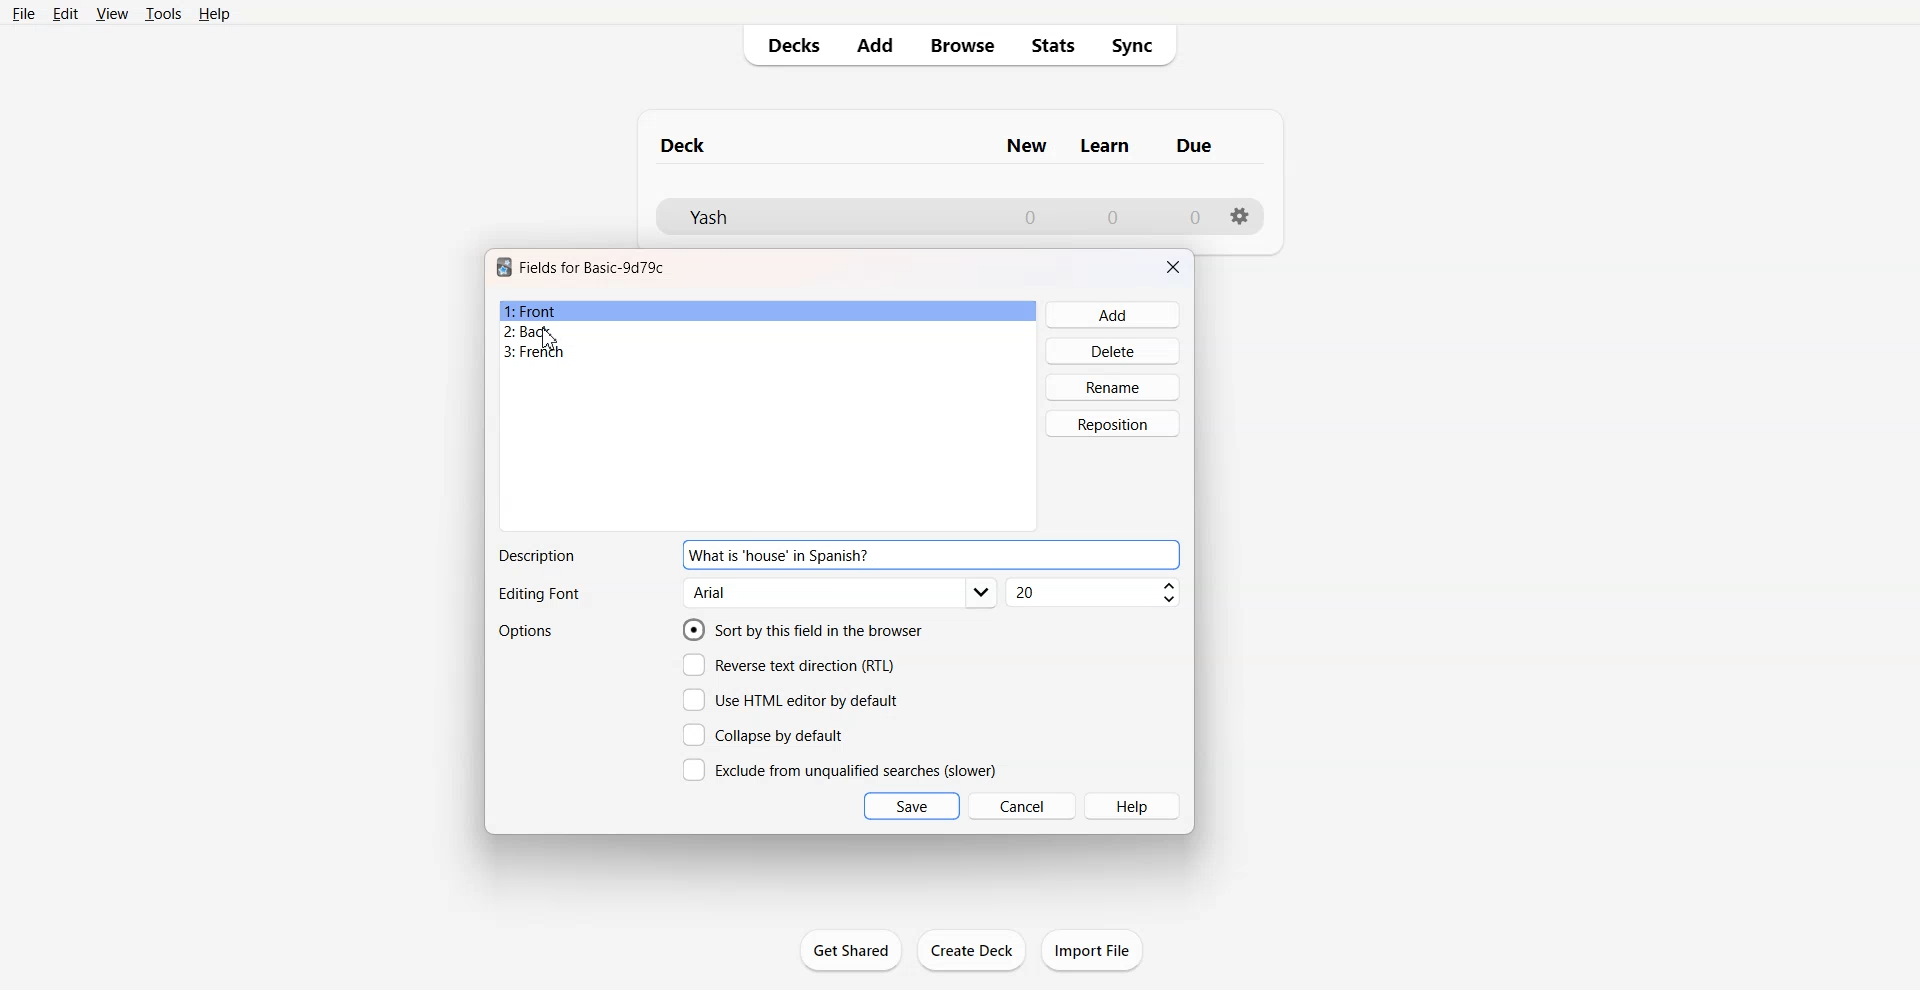 The image size is (1920, 990). What do you see at coordinates (779, 555) in the screenshot?
I see `Text` at bounding box center [779, 555].